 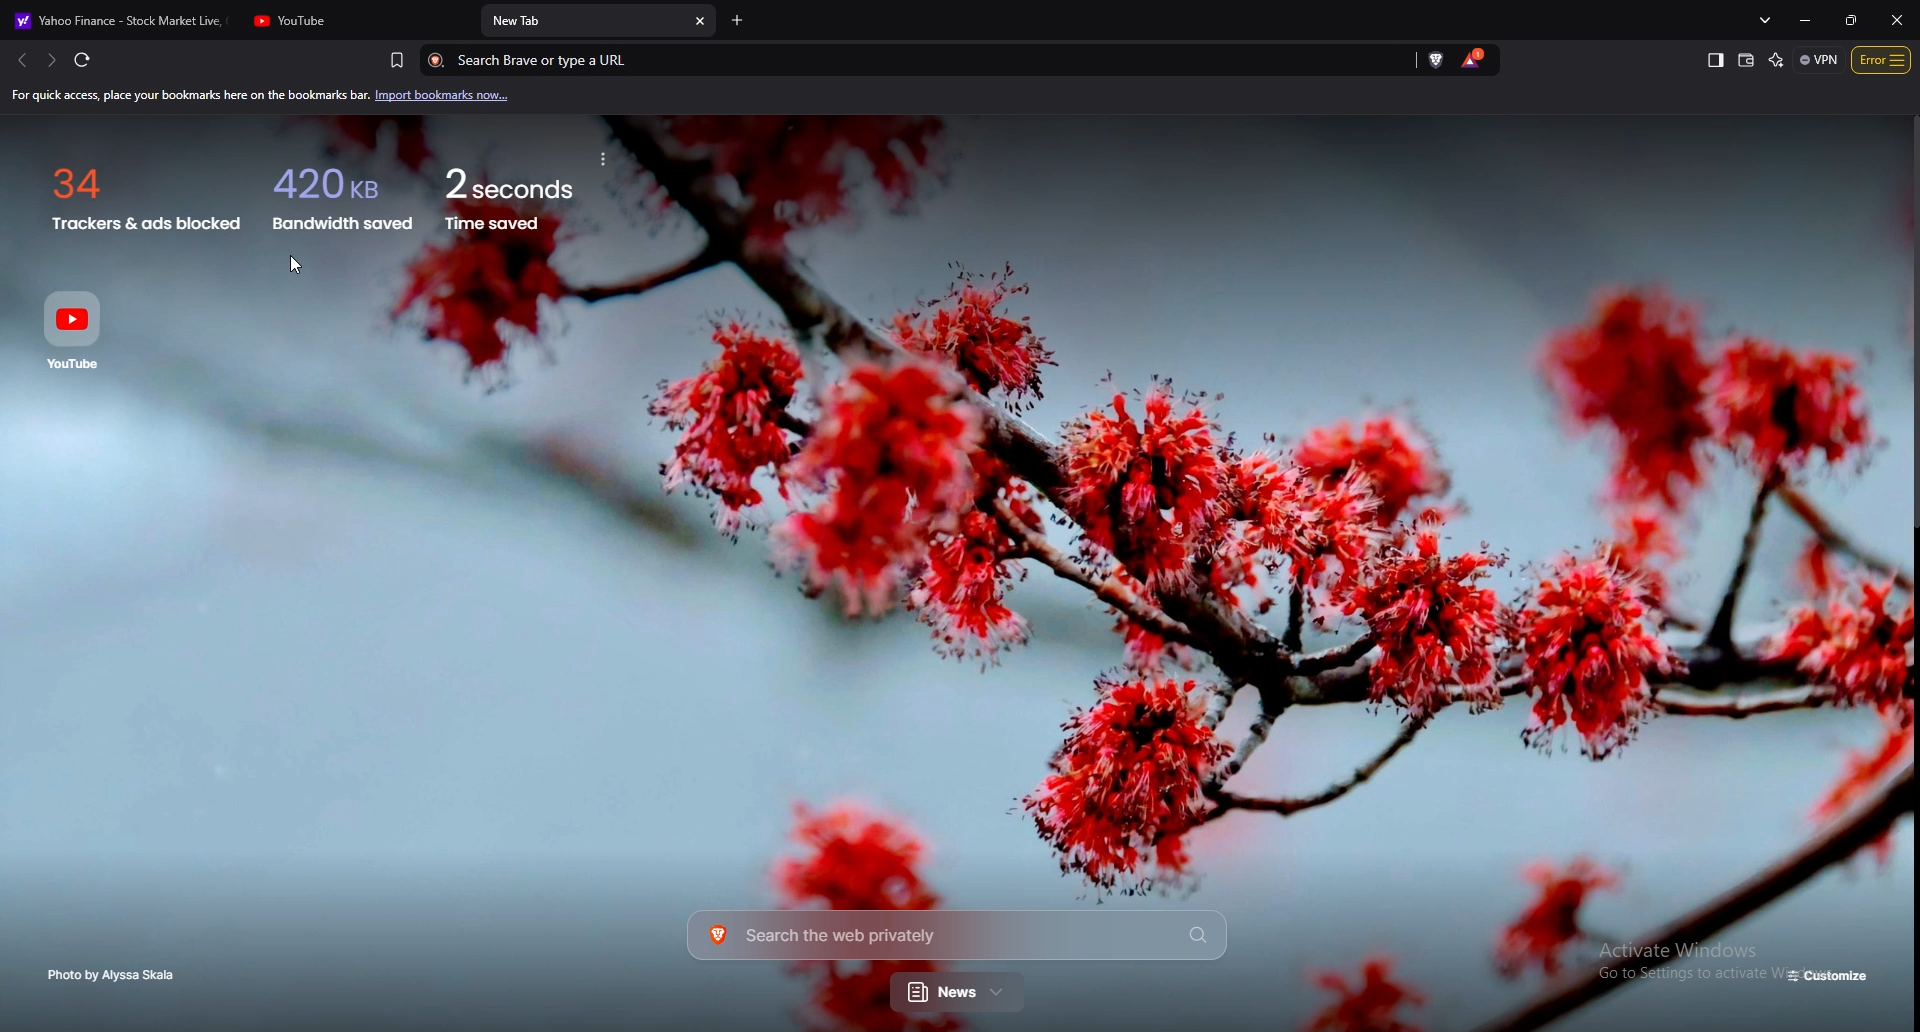 I want to click on search tabs, so click(x=1768, y=19).